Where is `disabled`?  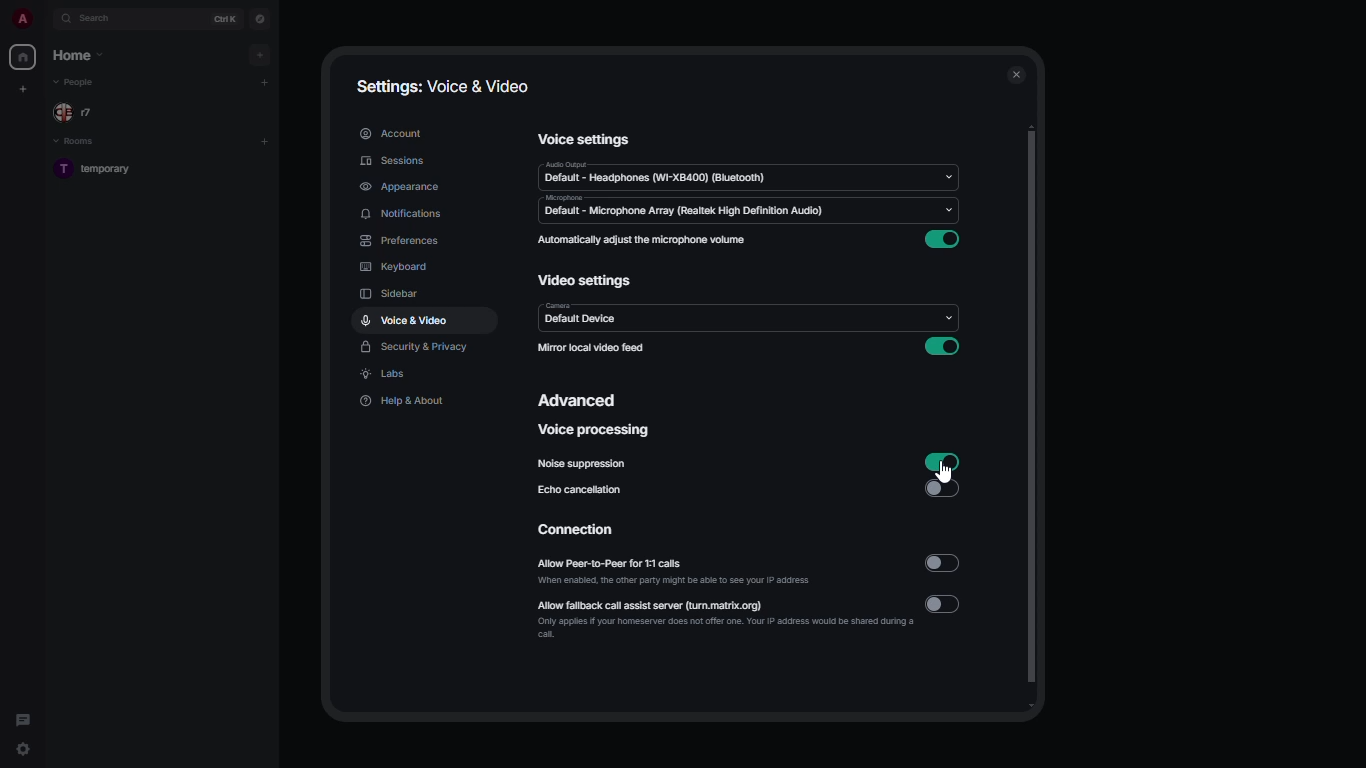
disabled is located at coordinates (943, 563).